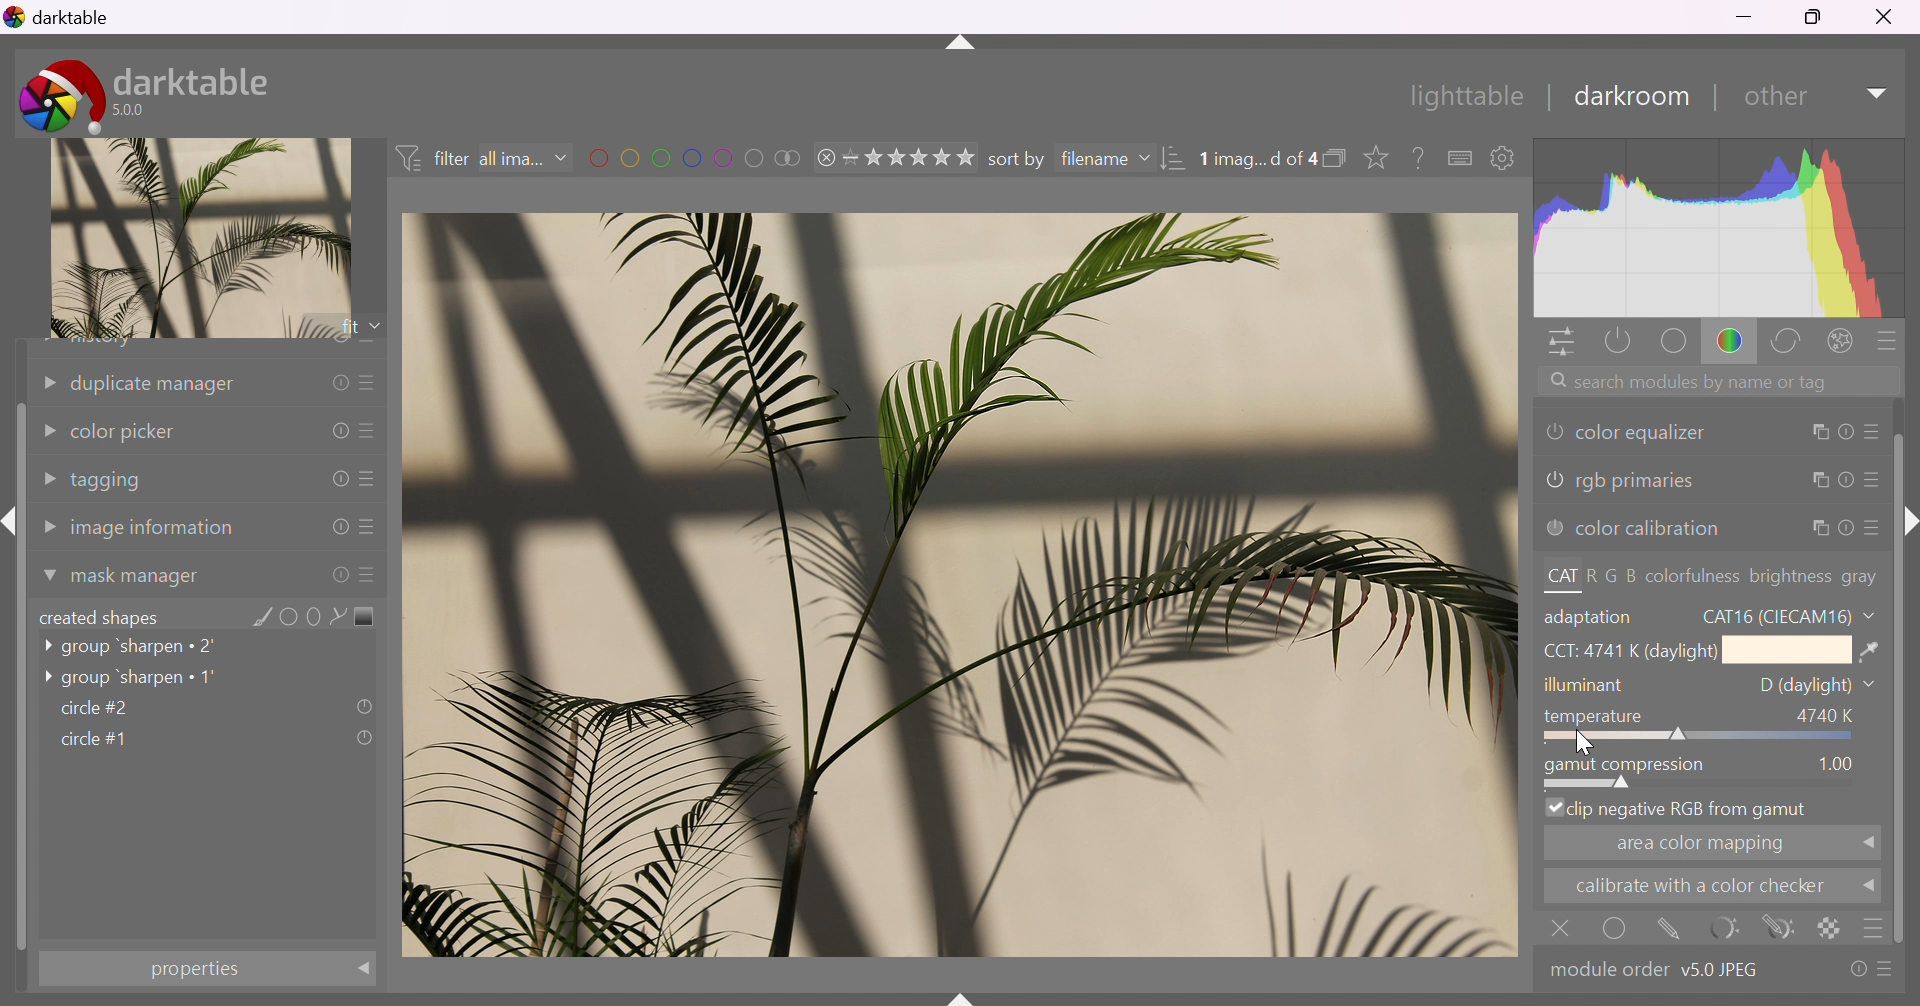 This screenshot has height=1006, width=1920. What do you see at coordinates (1560, 343) in the screenshot?
I see `quick access panel` at bounding box center [1560, 343].